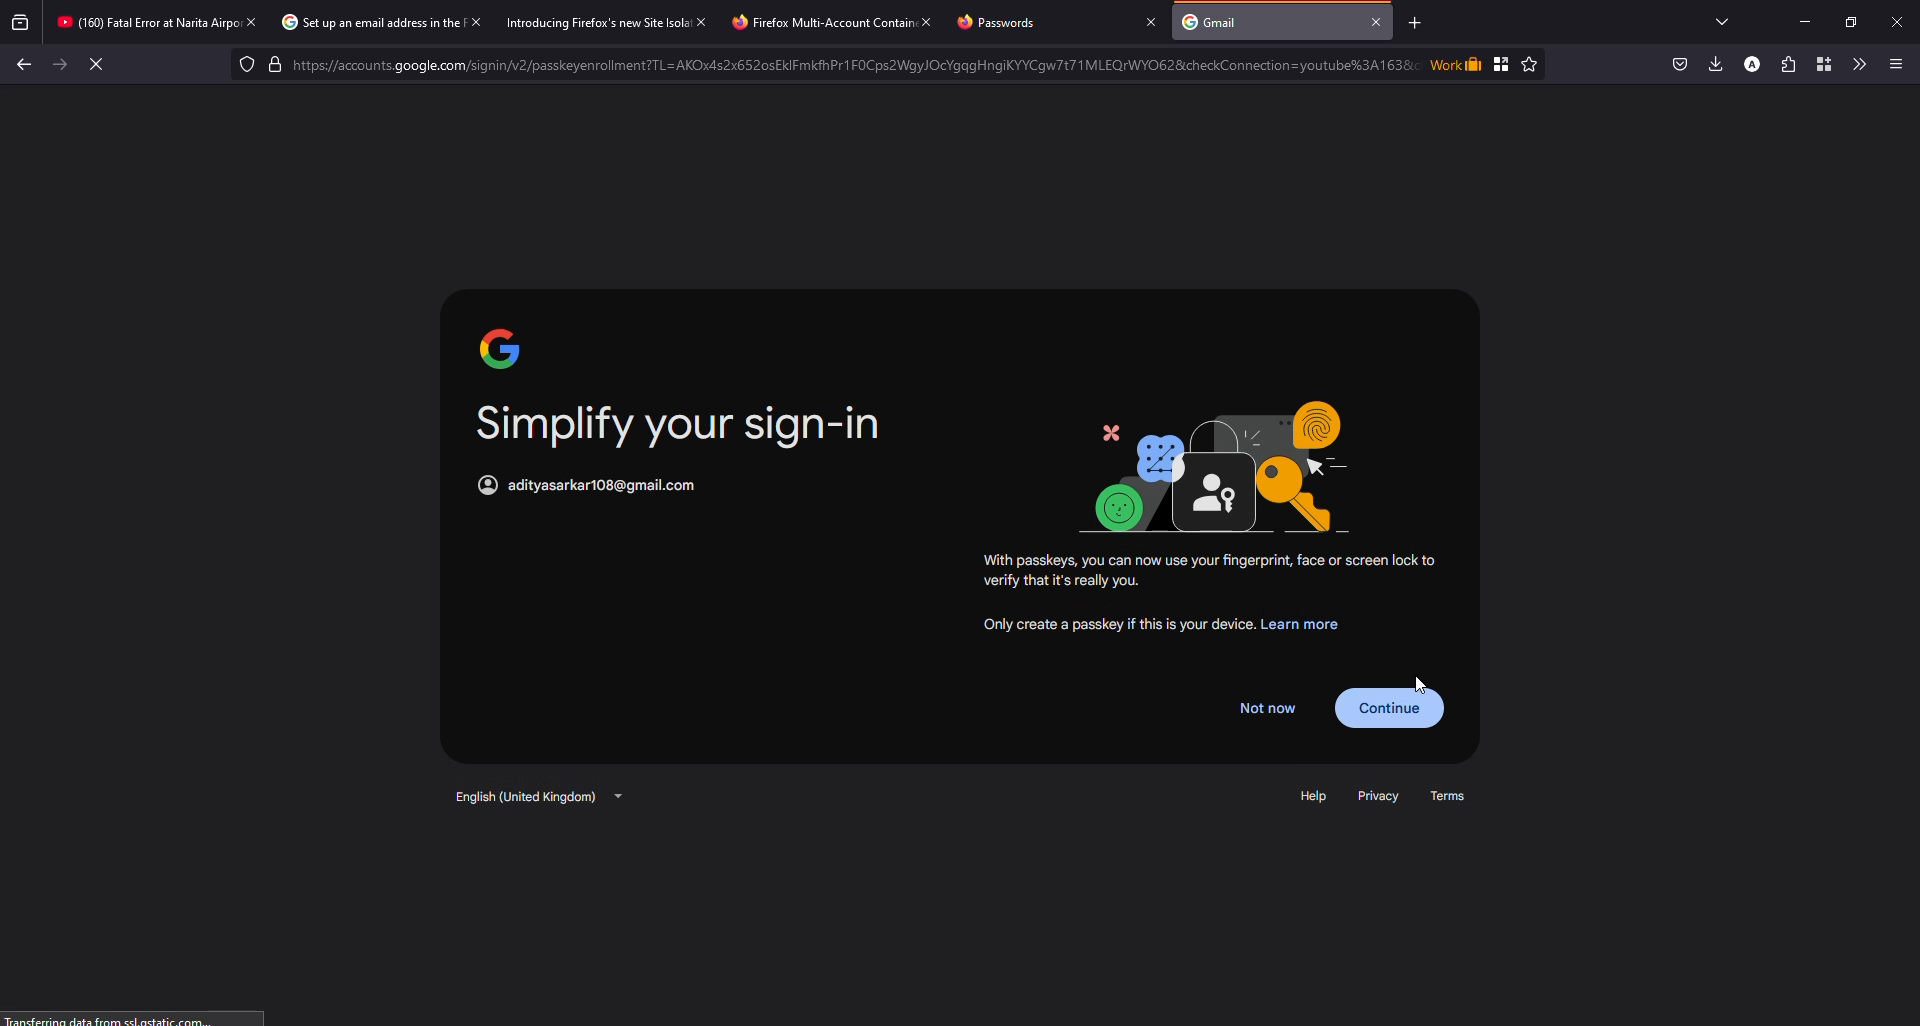 The width and height of the screenshot is (1920, 1026). I want to click on Only create a passkey if this is your device. Learn more, so click(1168, 628).